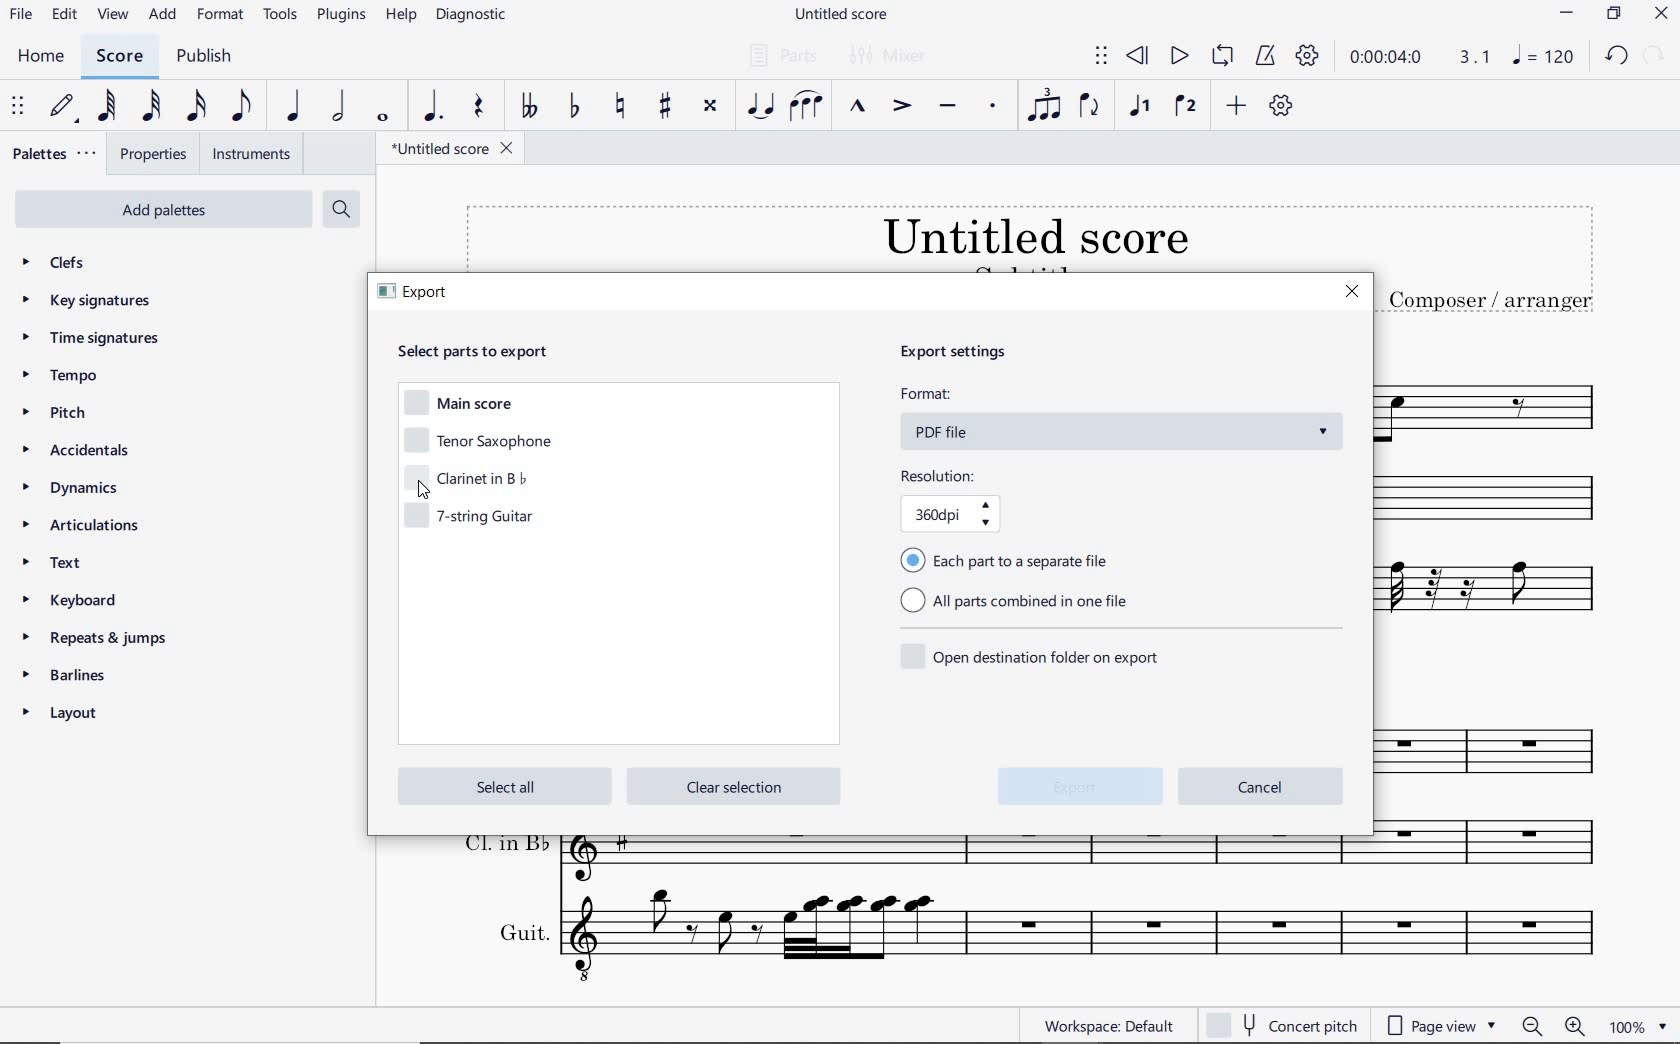 This screenshot has width=1680, height=1044. Describe the element at coordinates (1498, 746) in the screenshot. I see `T. Sax` at that location.